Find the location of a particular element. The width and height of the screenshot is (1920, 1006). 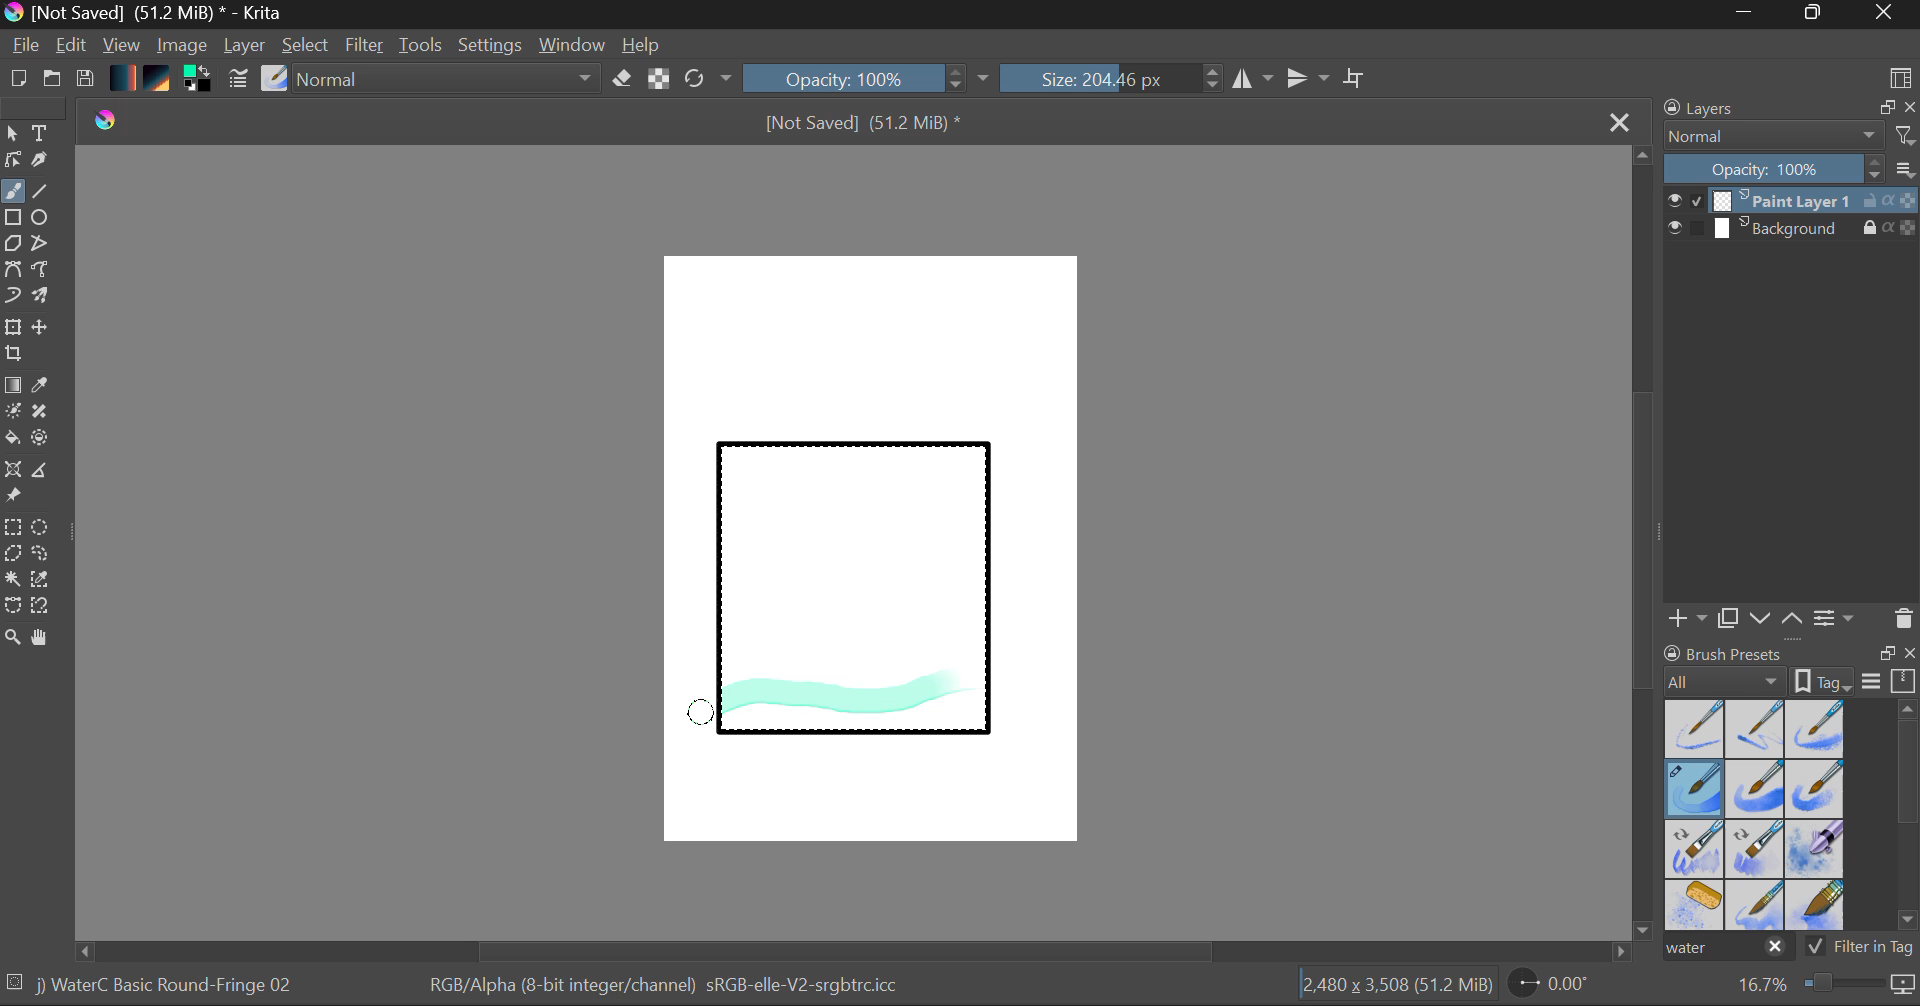

Polygon Selection Tool is located at coordinates (12, 554).